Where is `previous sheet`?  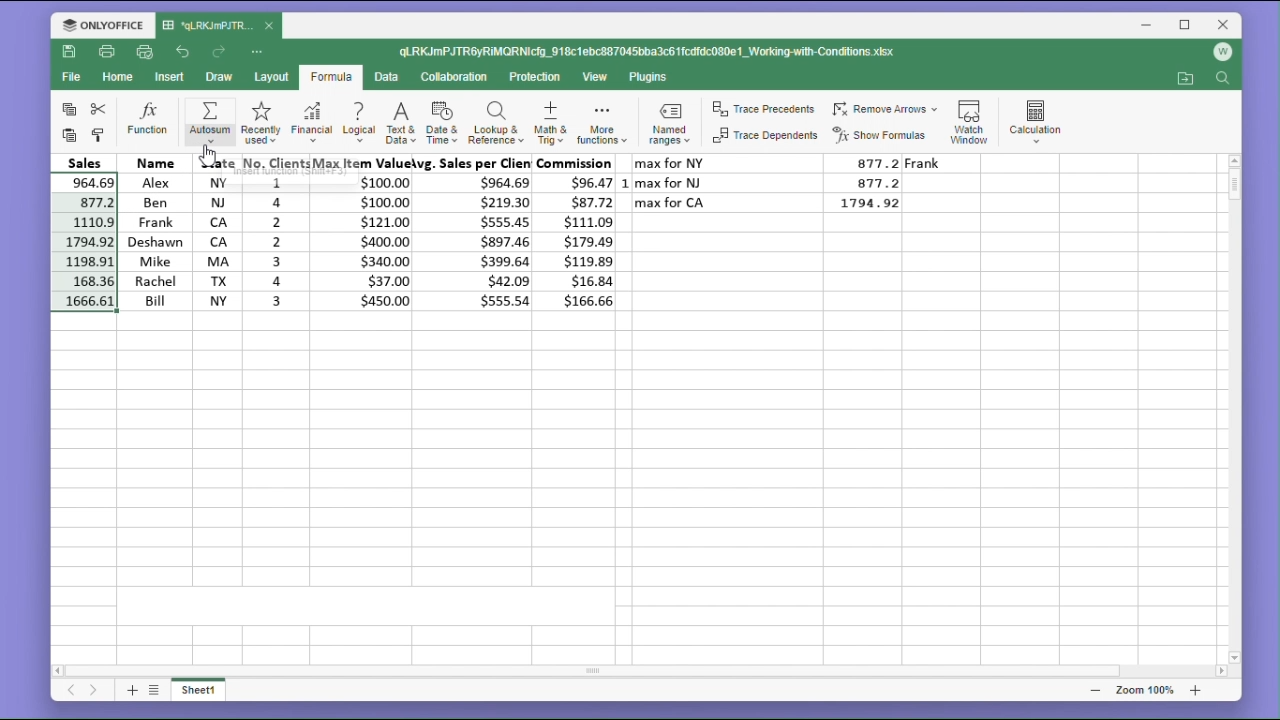 previous sheet is located at coordinates (70, 693).